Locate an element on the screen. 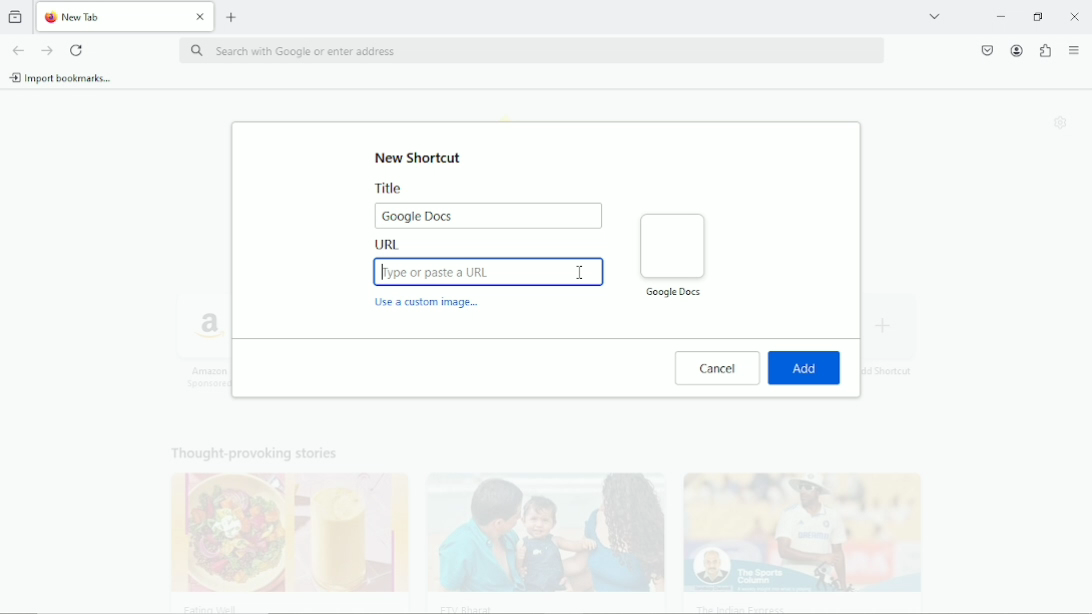 The height and width of the screenshot is (614, 1092). import bookmarks is located at coordinates (61, 77).